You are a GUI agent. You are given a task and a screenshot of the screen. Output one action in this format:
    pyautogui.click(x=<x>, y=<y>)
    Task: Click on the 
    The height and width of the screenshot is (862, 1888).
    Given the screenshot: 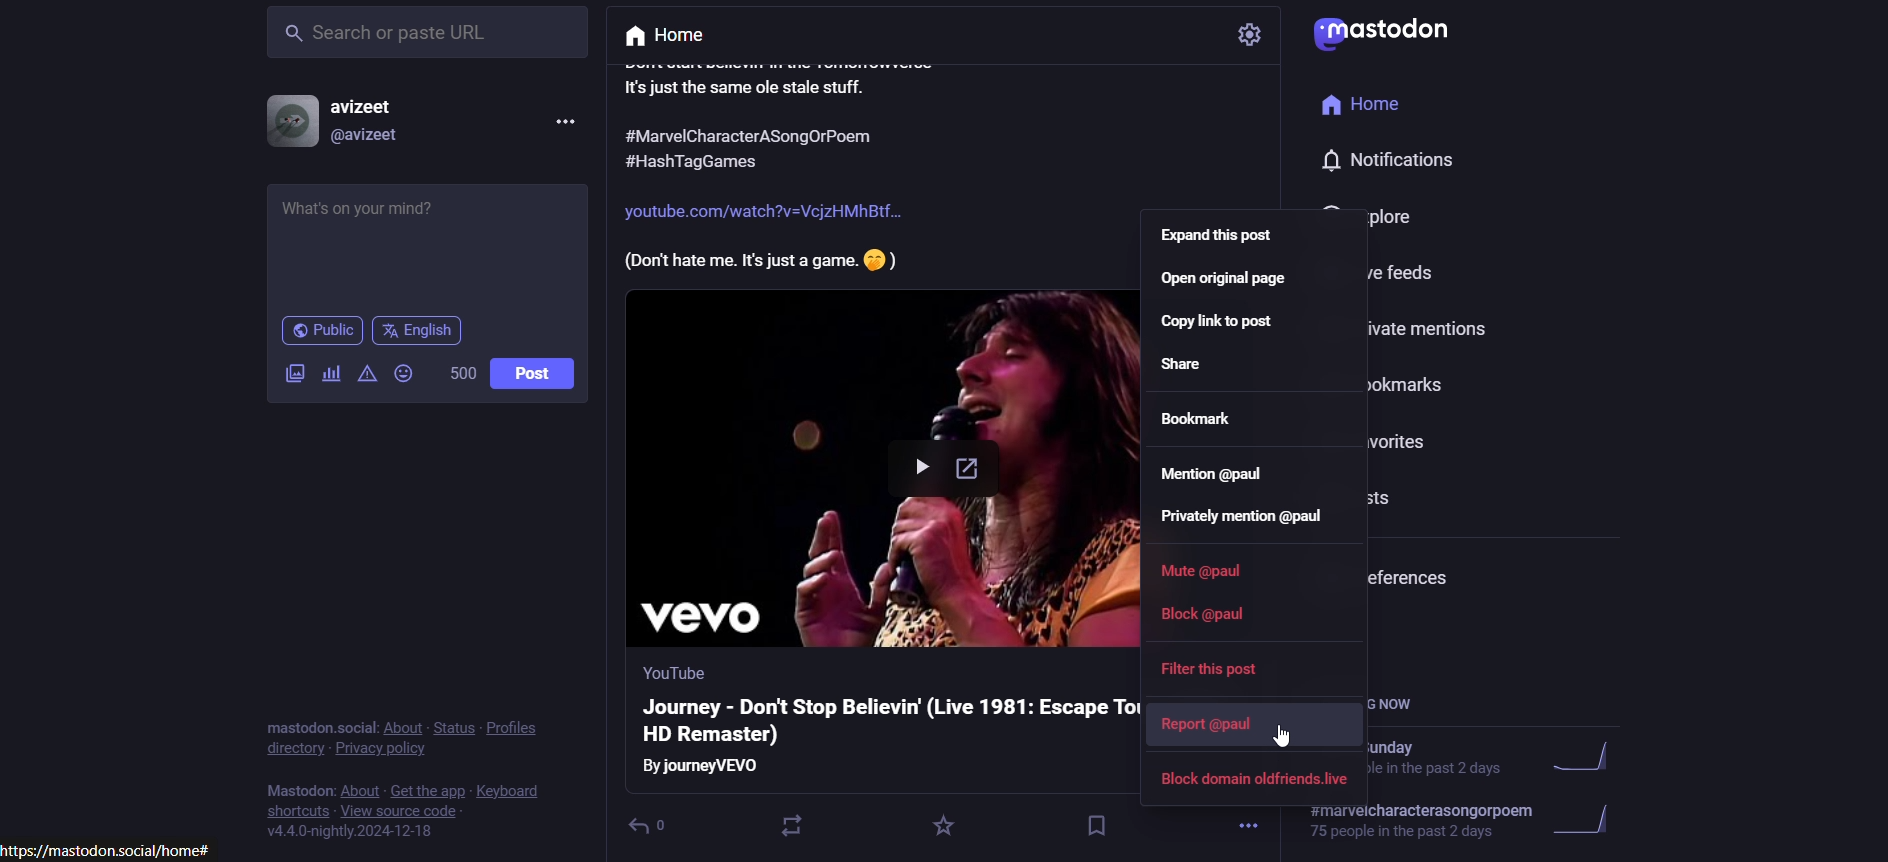 What is the action you would take?
    pyautogui.click(x=752, y=137)
    